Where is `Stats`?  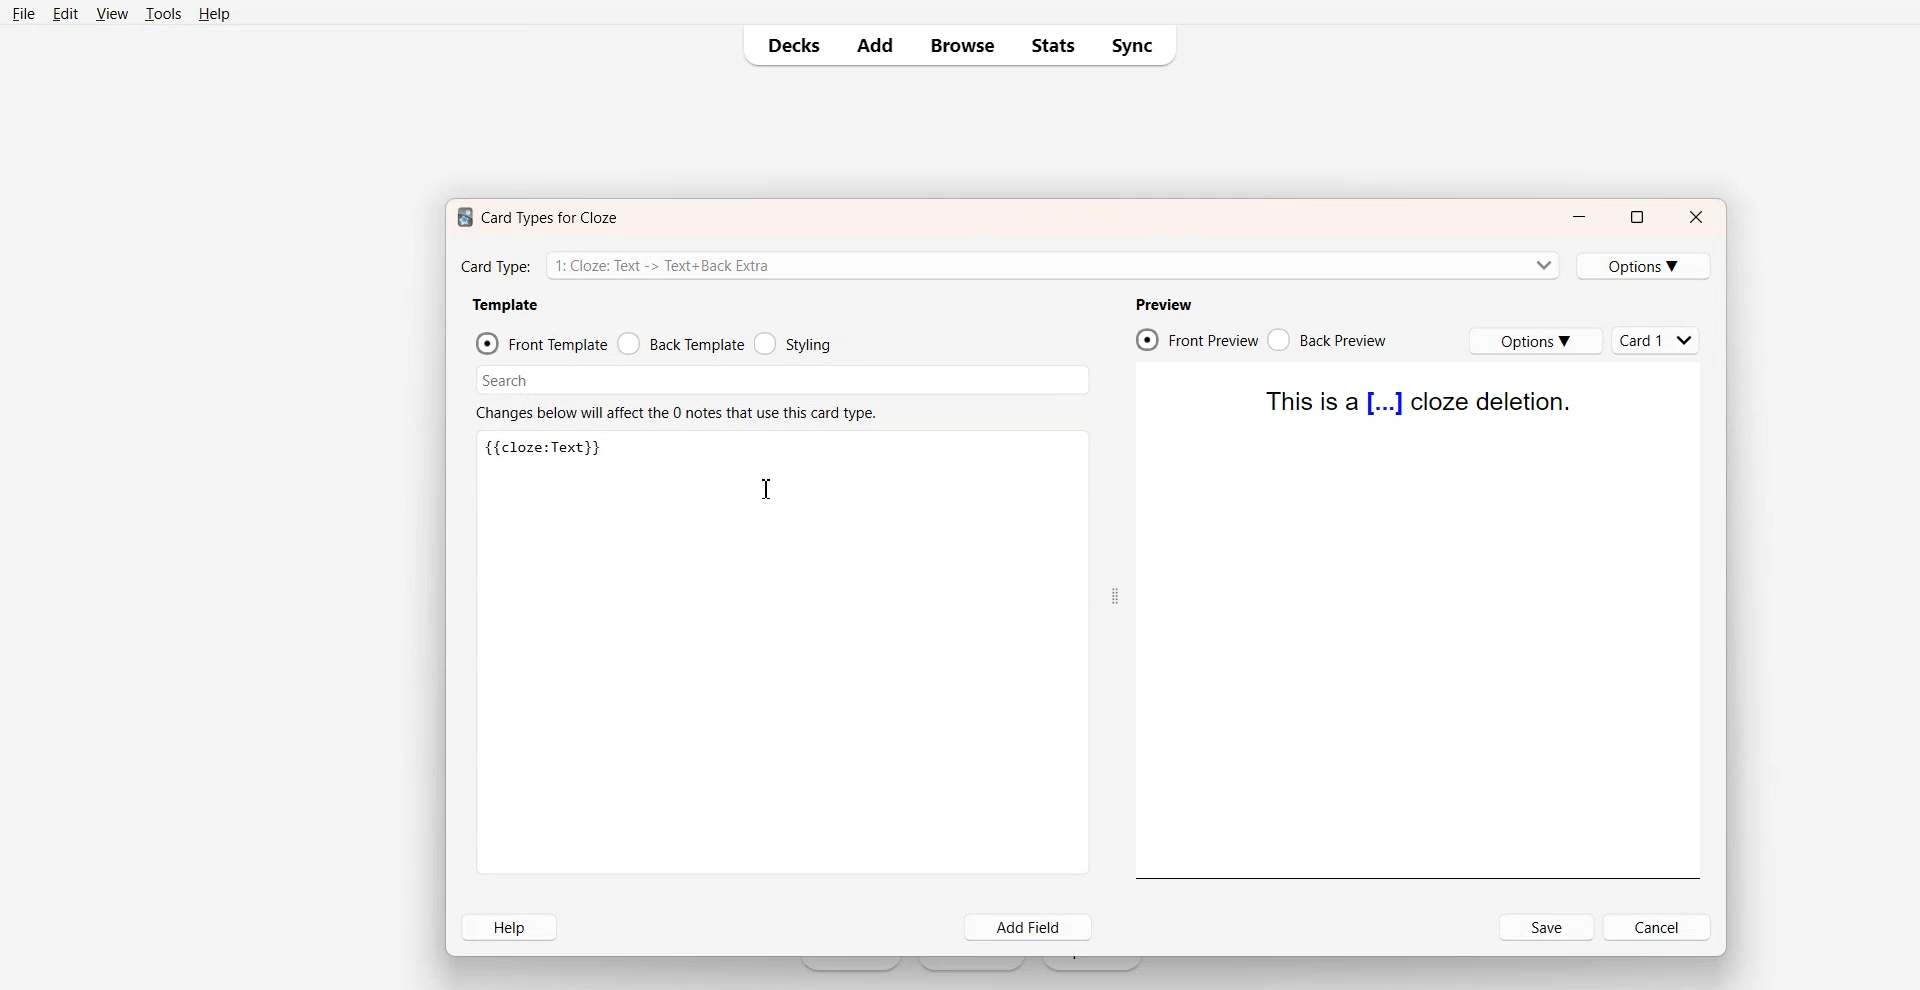
Stats is located at coordinates (1052, 46).